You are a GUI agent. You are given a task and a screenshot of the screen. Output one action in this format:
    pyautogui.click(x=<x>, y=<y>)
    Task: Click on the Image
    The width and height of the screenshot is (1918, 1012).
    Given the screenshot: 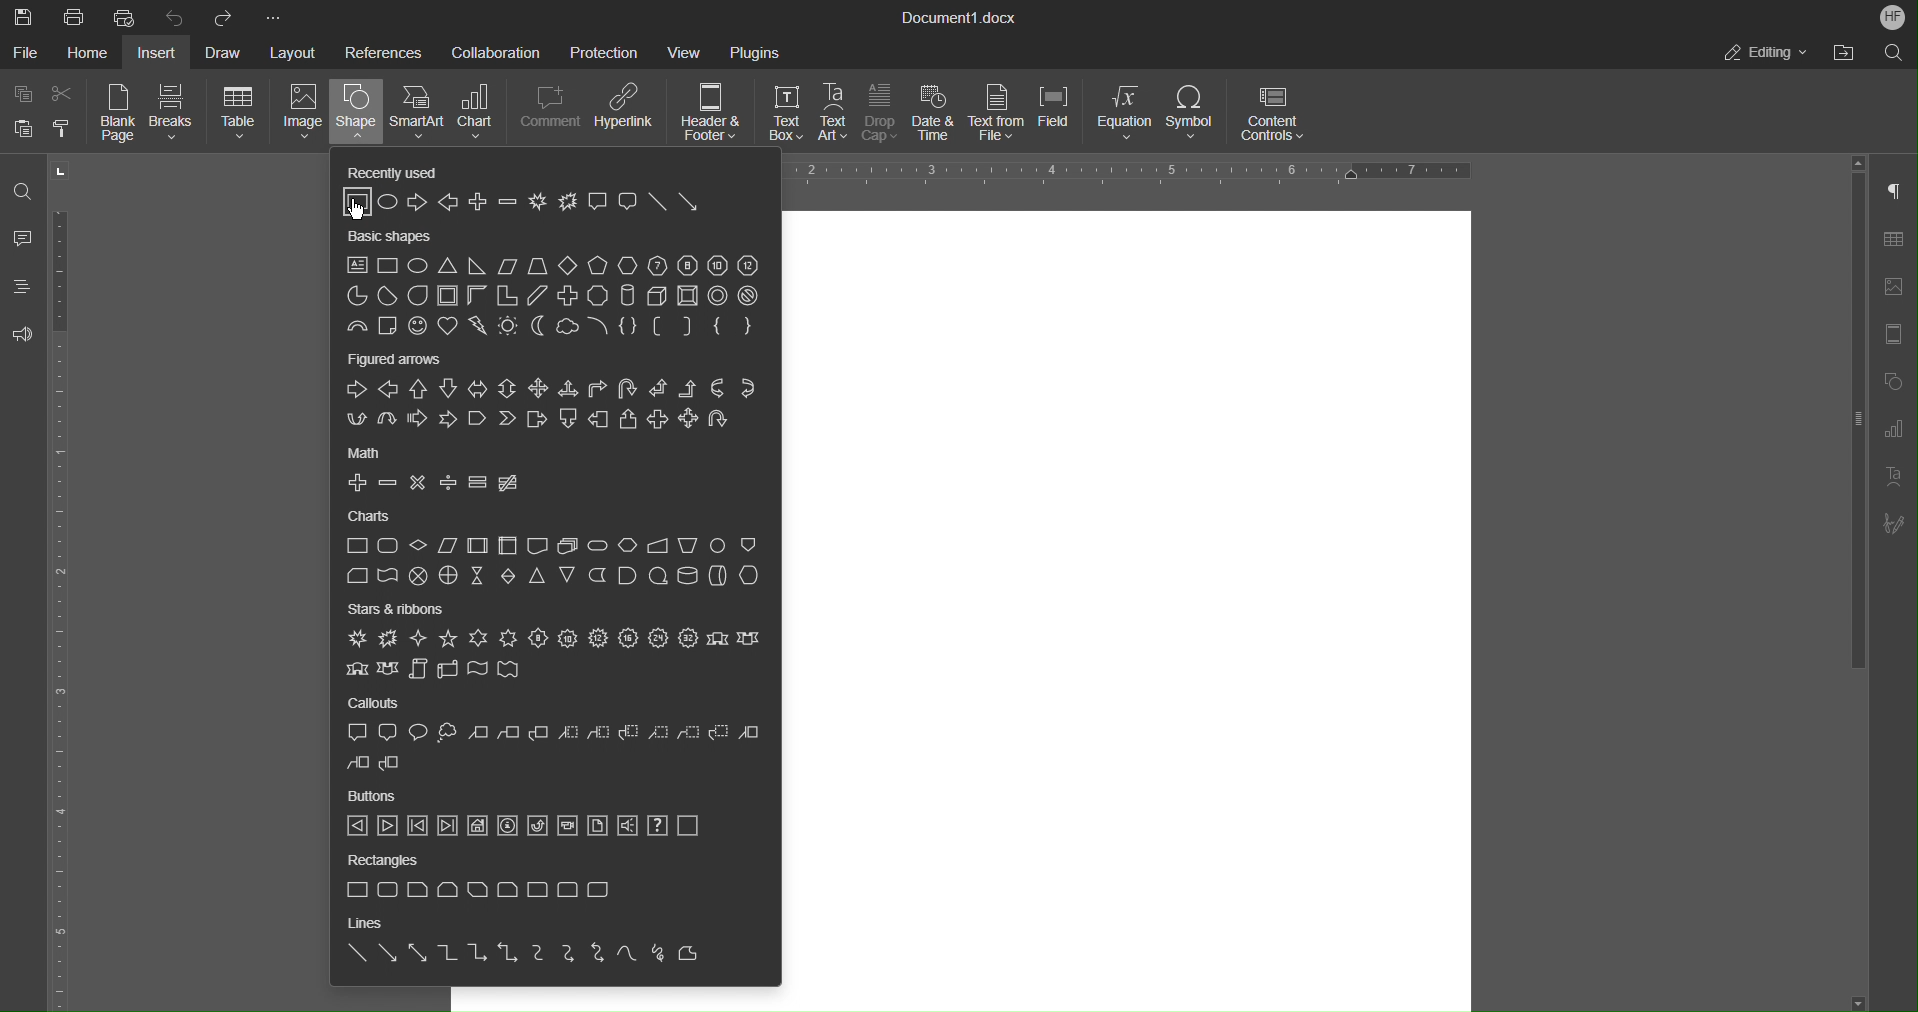 What is the action you would take?
    pyautogui.click(x=299, y=115)
    